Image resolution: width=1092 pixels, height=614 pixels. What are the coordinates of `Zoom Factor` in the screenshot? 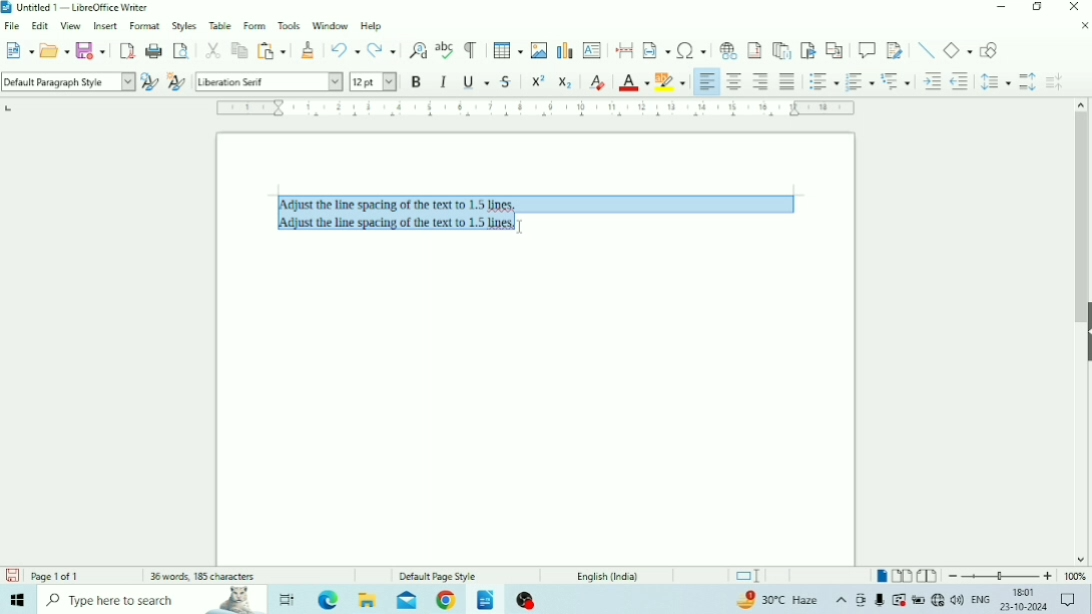 It's located at (1077, 576).